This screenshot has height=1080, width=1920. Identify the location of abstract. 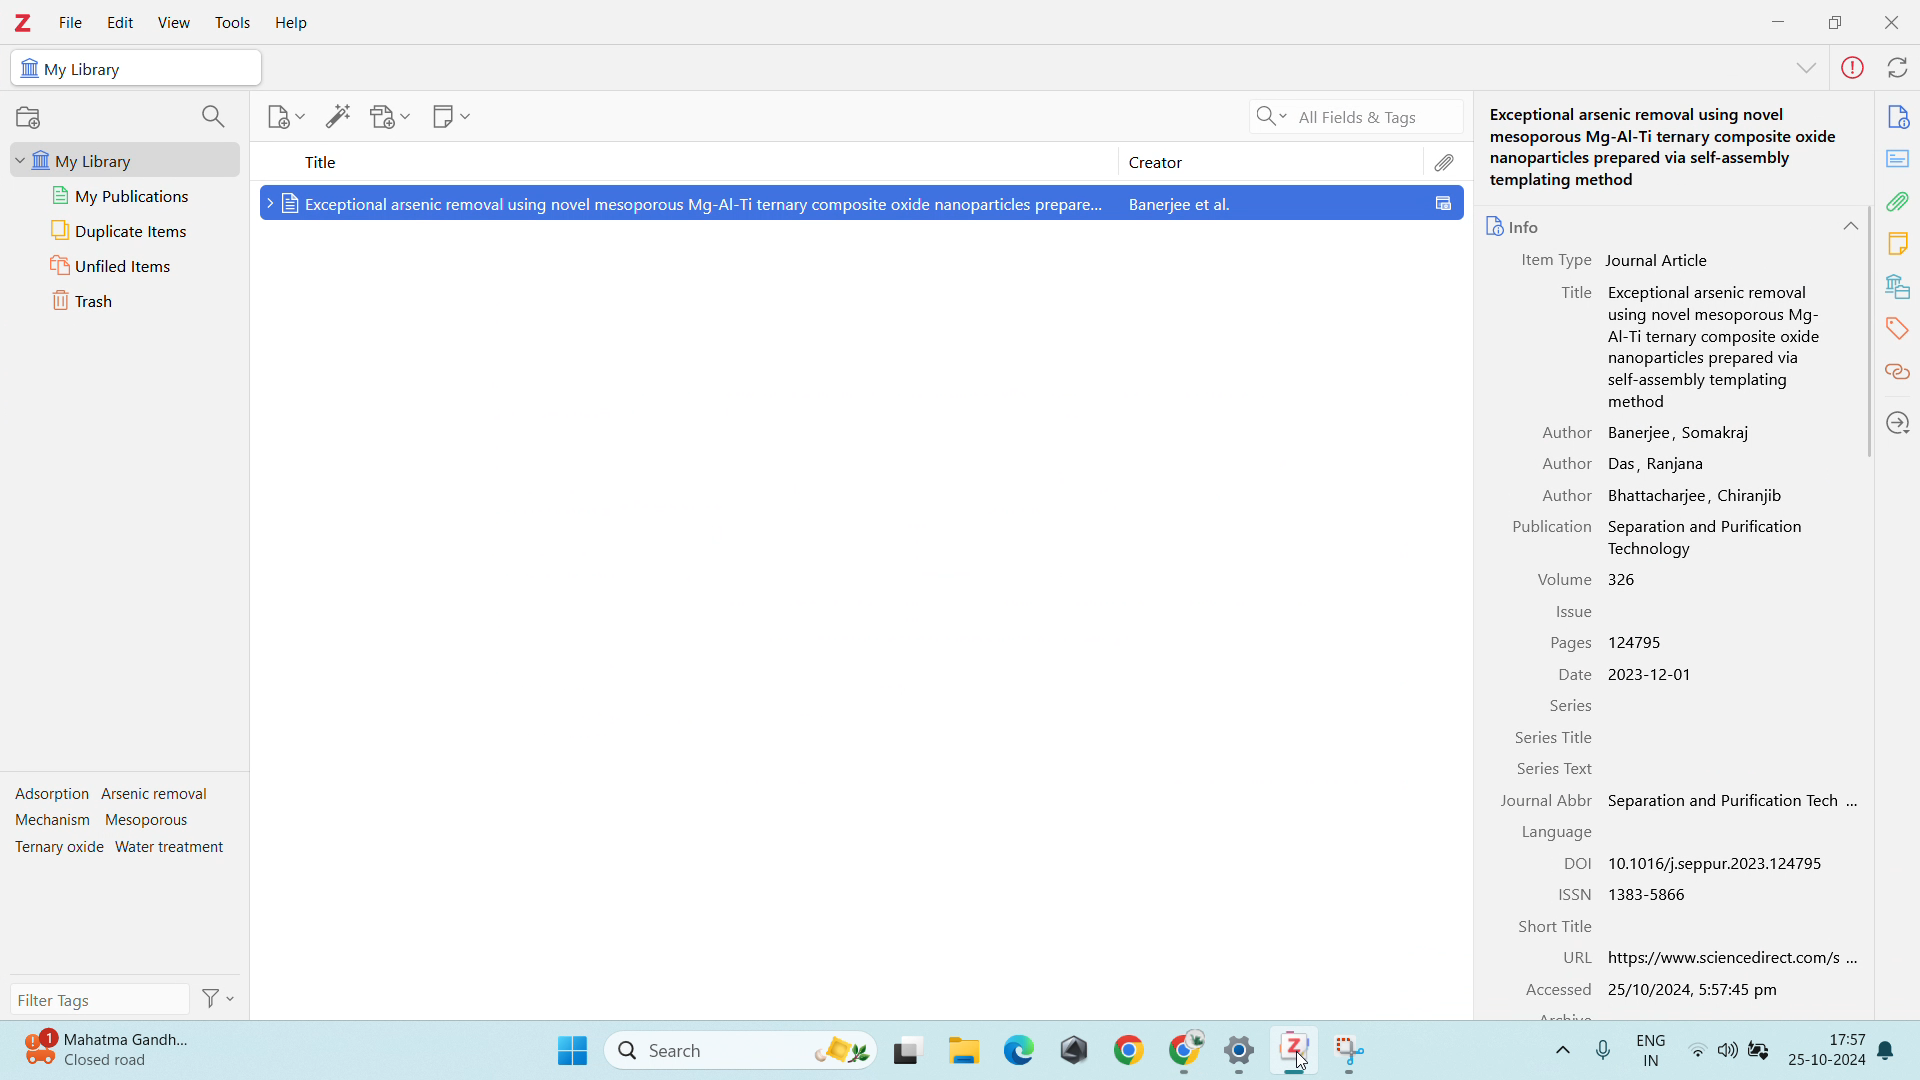
(1896, 158).